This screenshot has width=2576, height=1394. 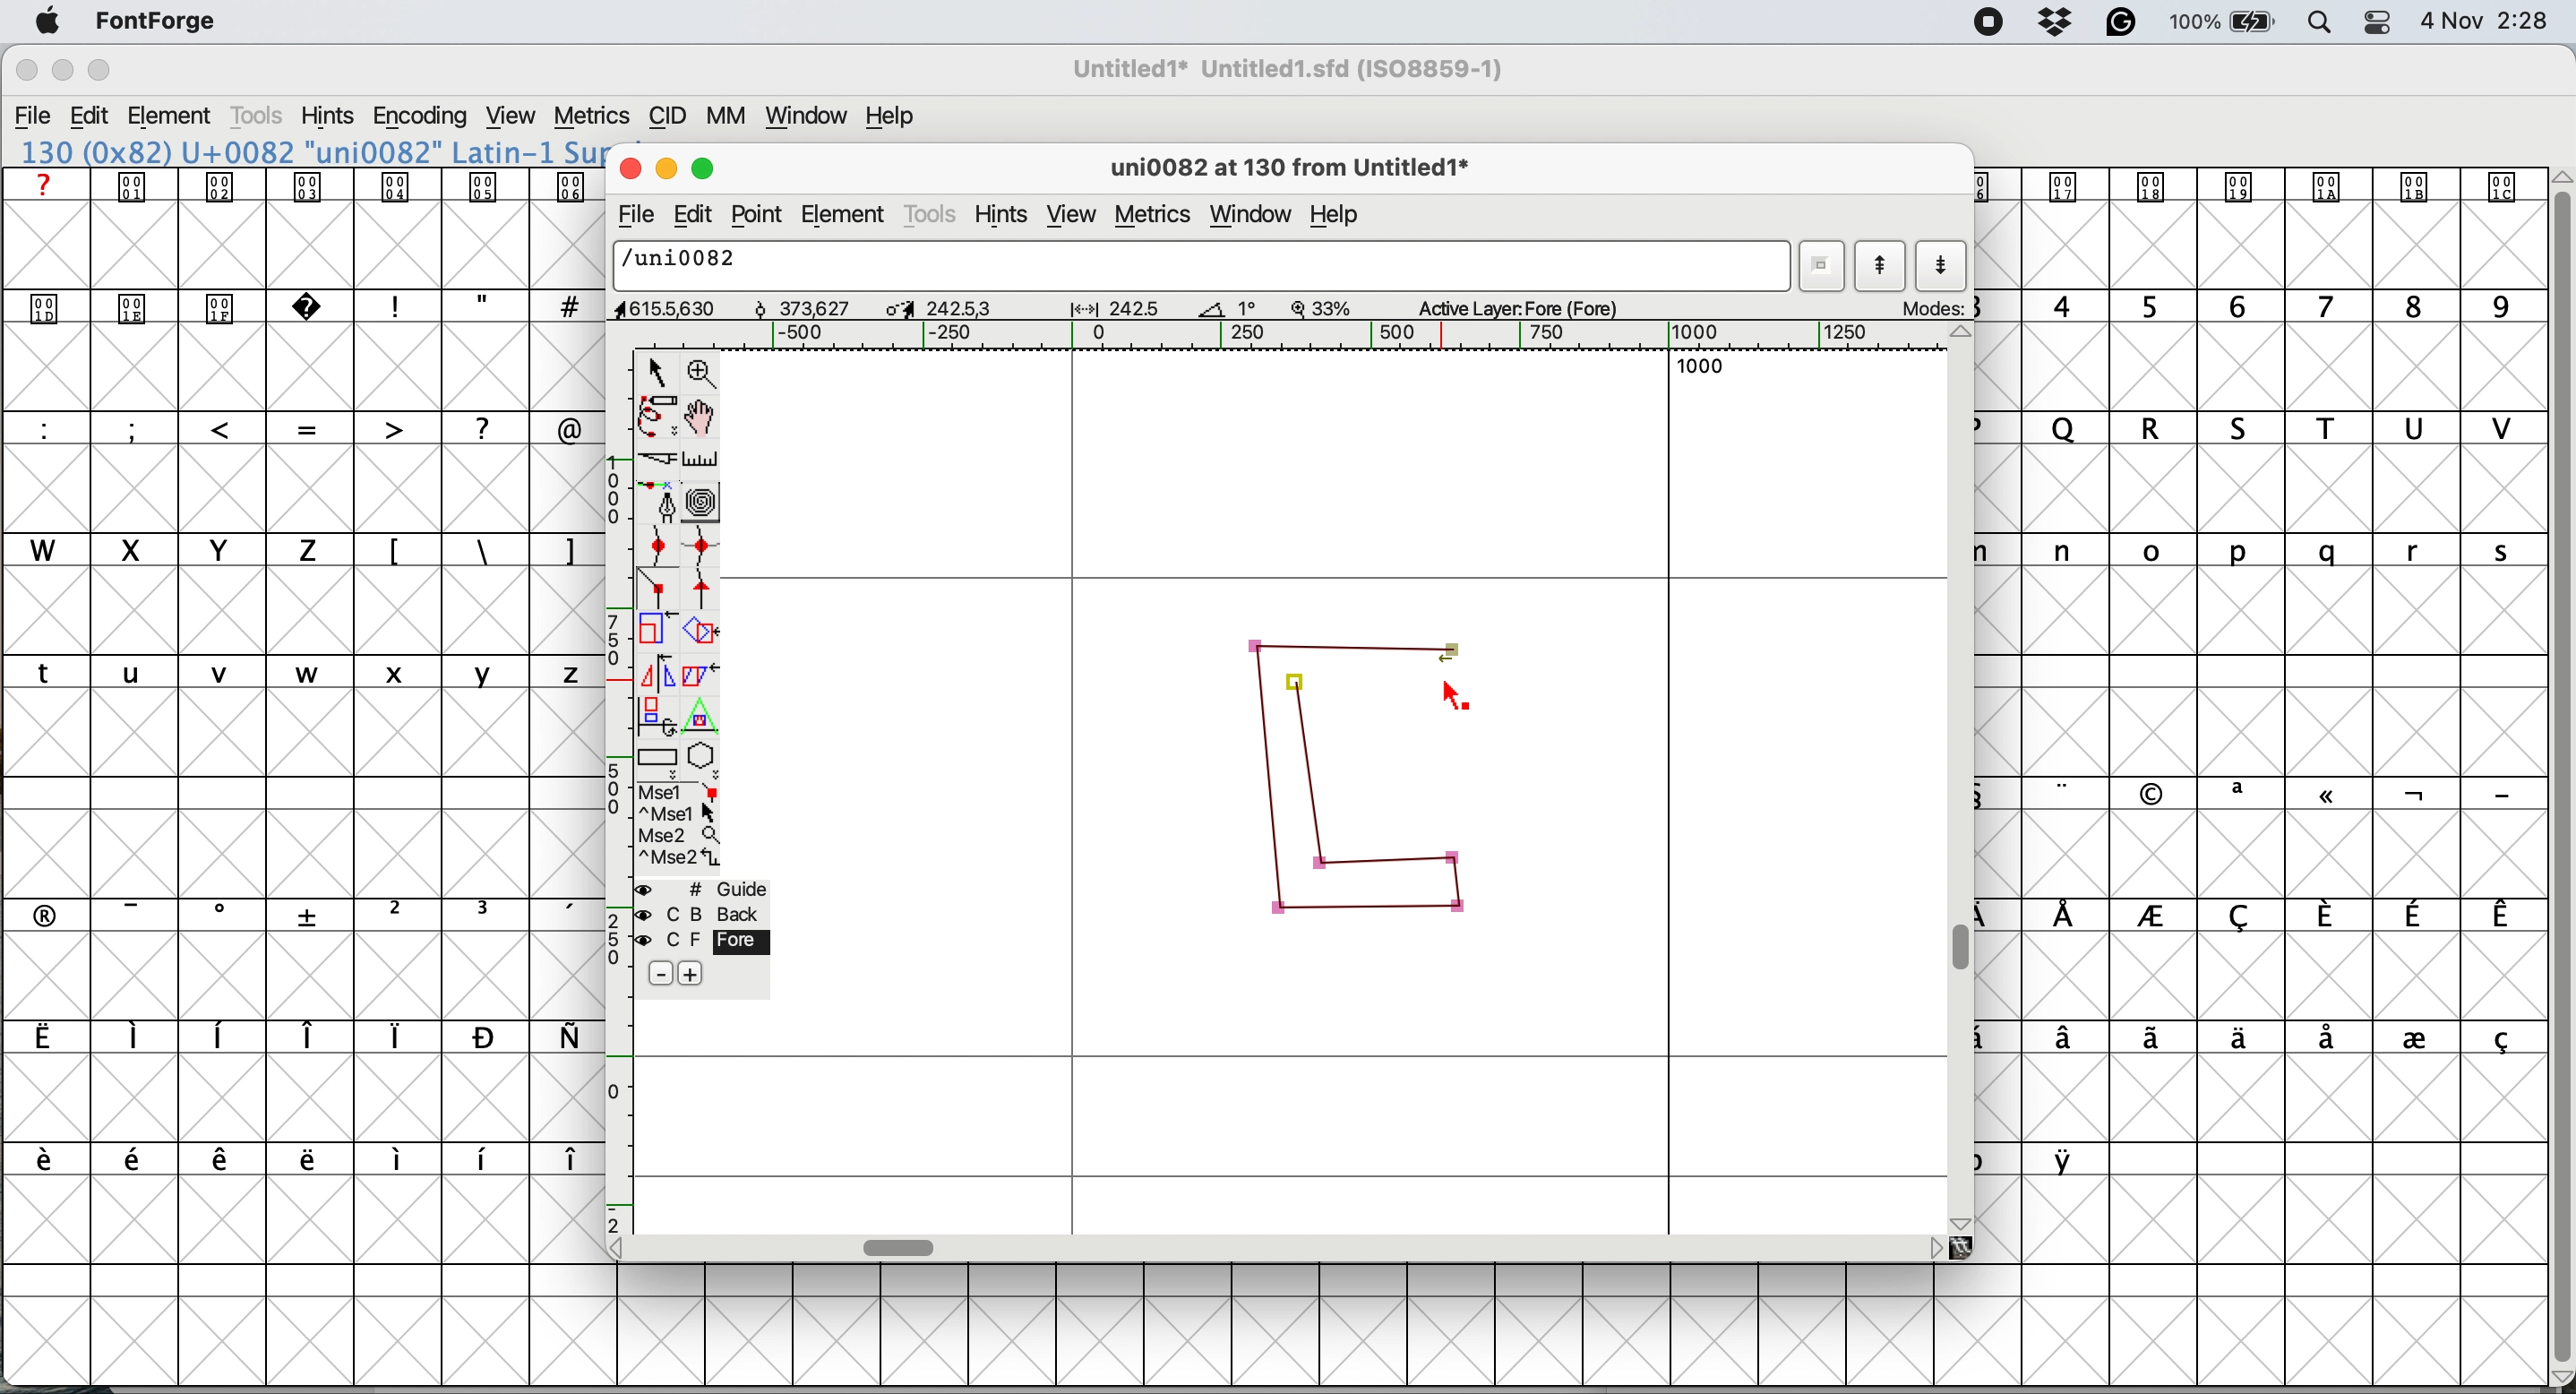 What do you see at coordinates (1819, 266) in the screenshot?
I see `current word list` at bounding box center [1819, 266].